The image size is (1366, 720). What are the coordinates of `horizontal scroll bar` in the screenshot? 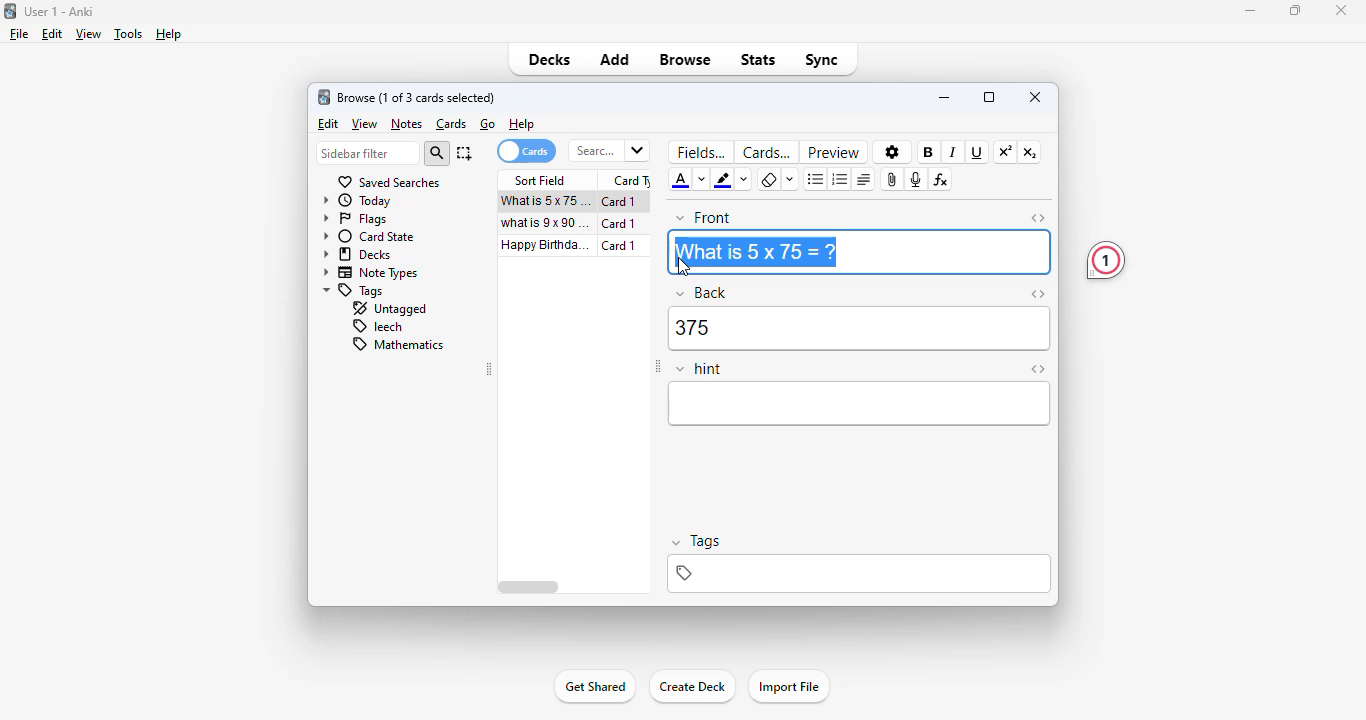 It's located at (529, 587).